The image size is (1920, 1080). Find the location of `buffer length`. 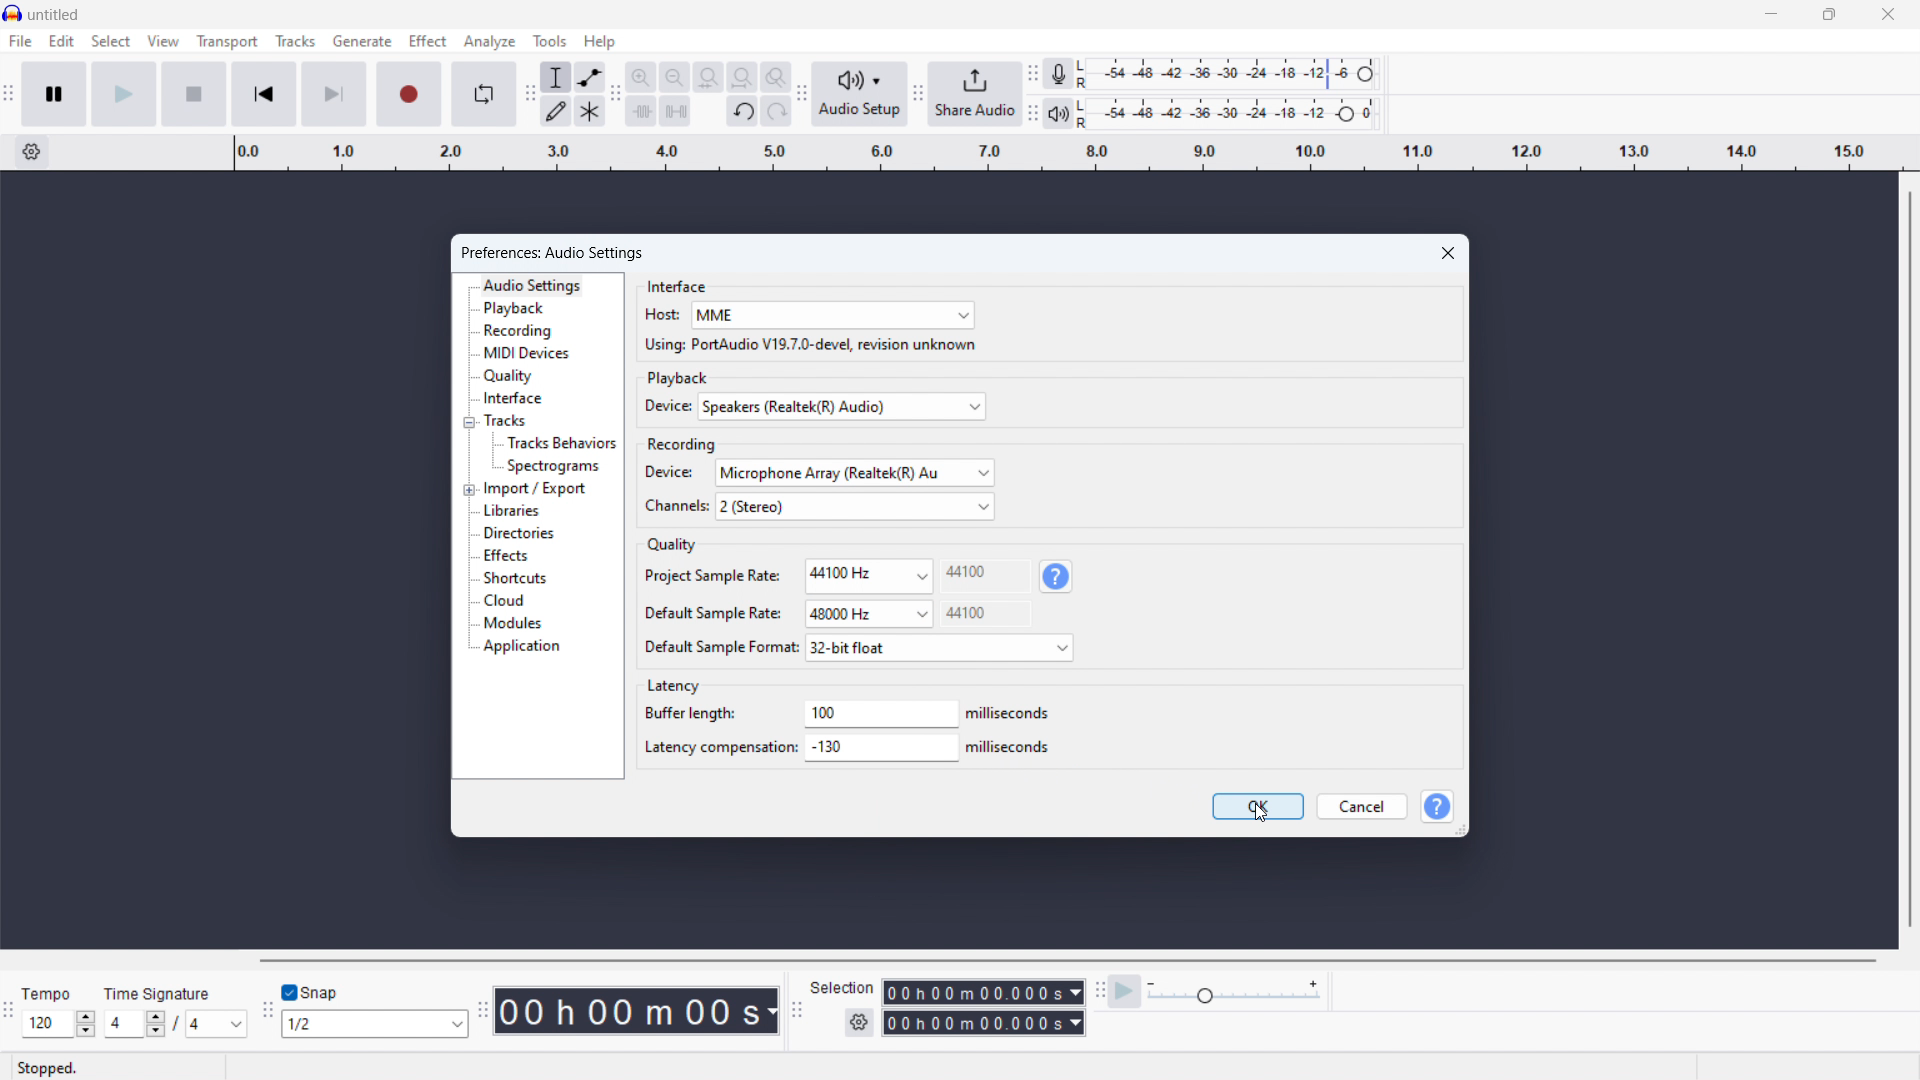

buffer length is located at coordinates (692, 712).